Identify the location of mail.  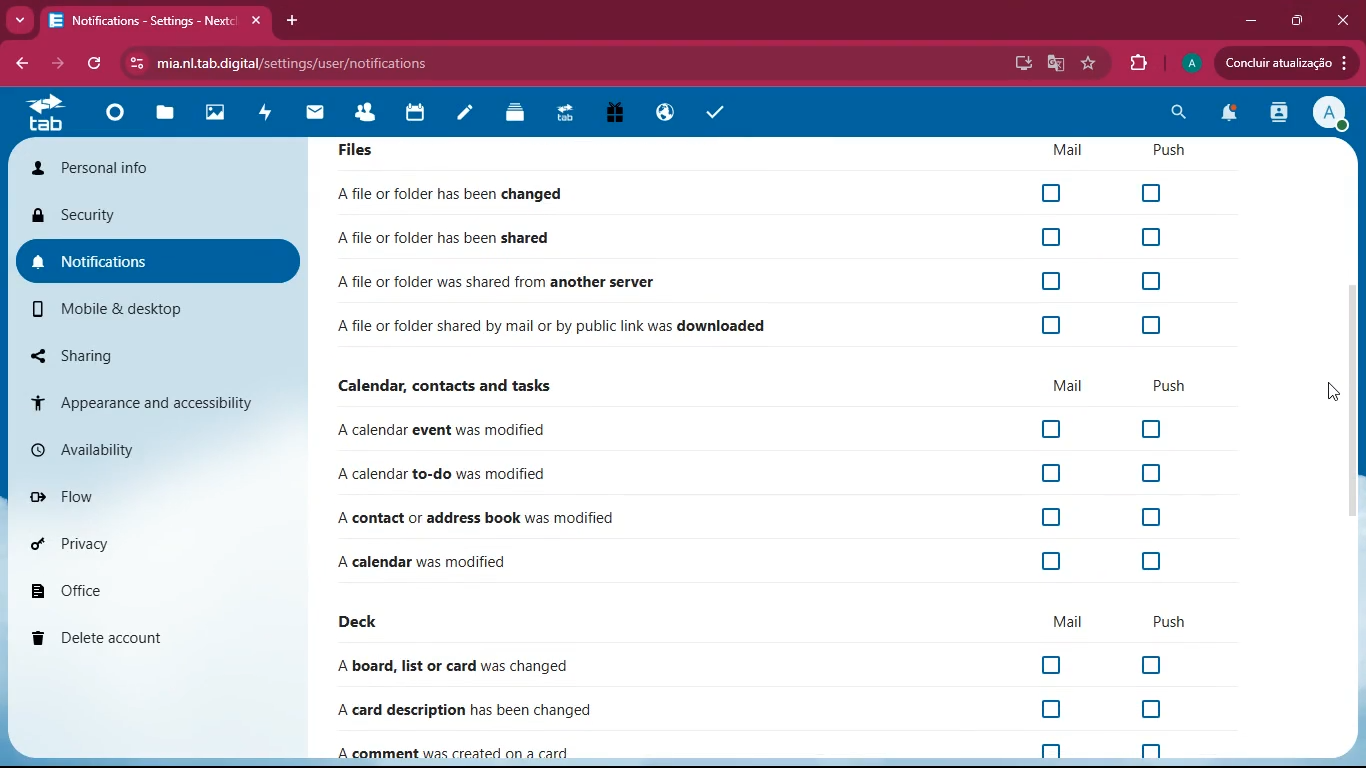
(1062, 622).